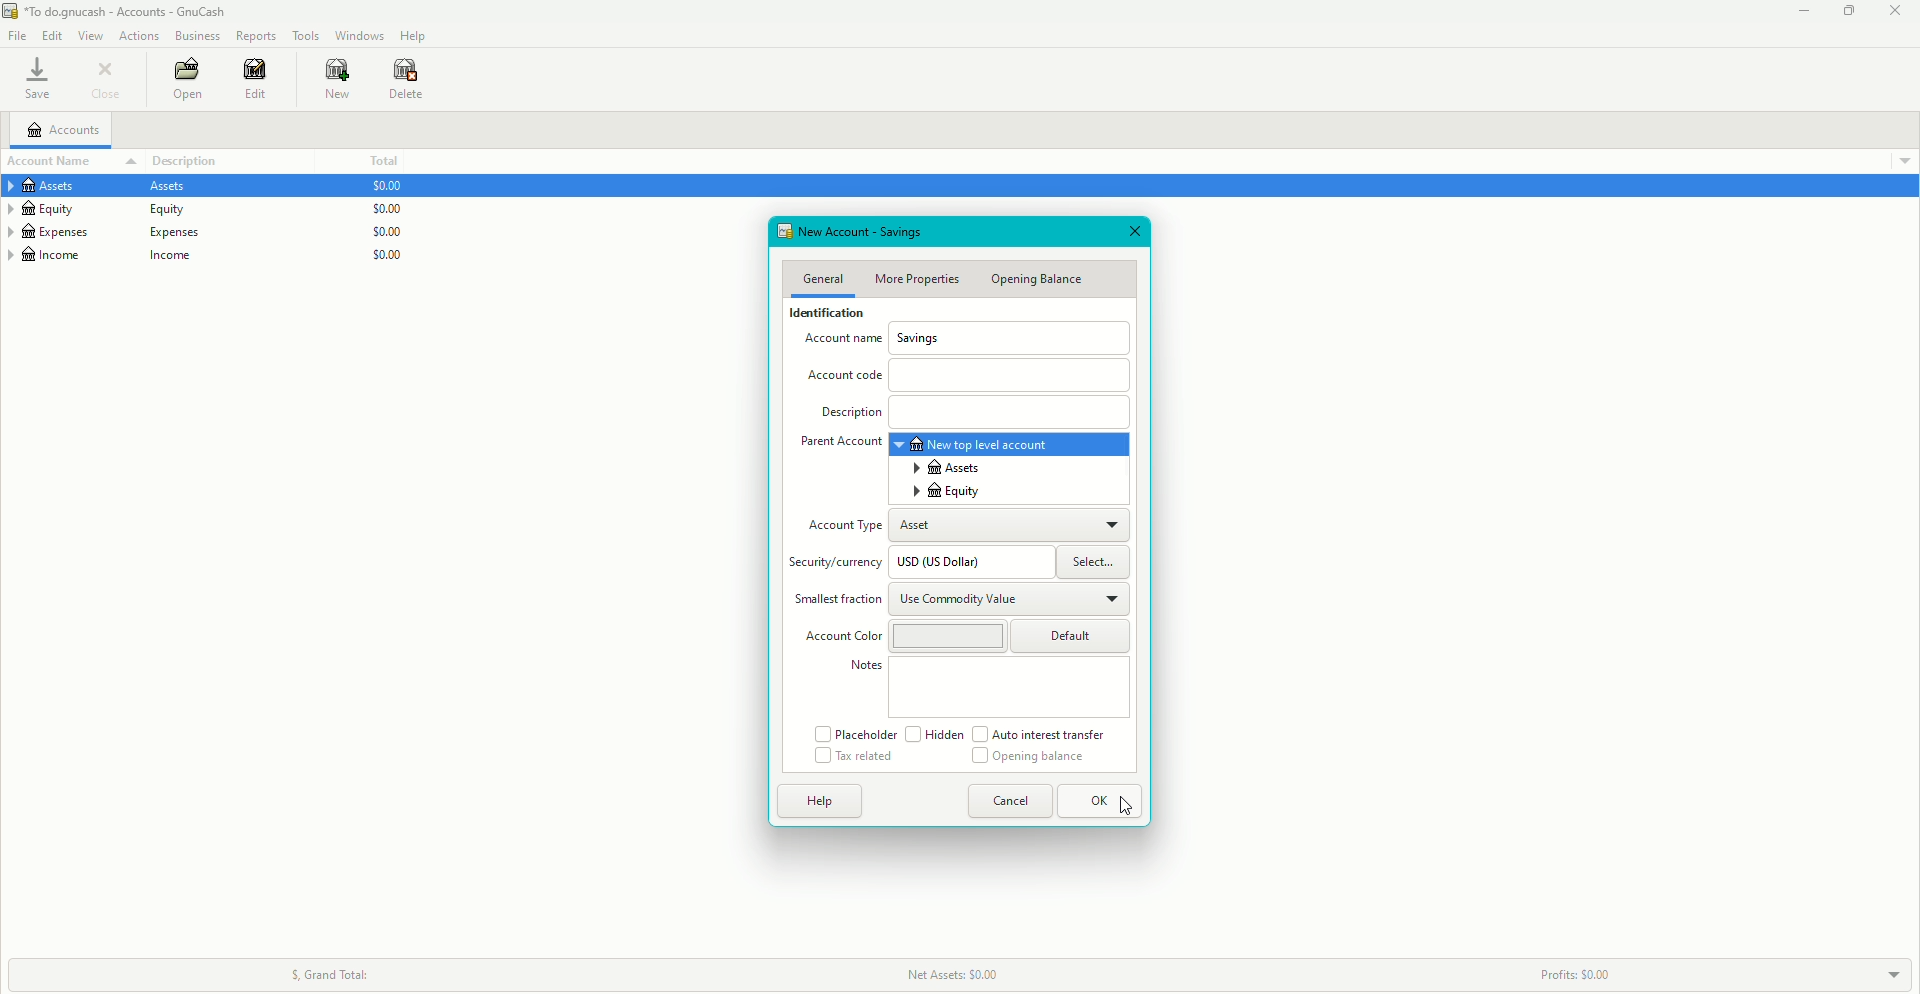 This screenshot has width=1920, height=994. Describe the element at coordinates (52, 36) in the screenshot. I see `Edit` at that location.